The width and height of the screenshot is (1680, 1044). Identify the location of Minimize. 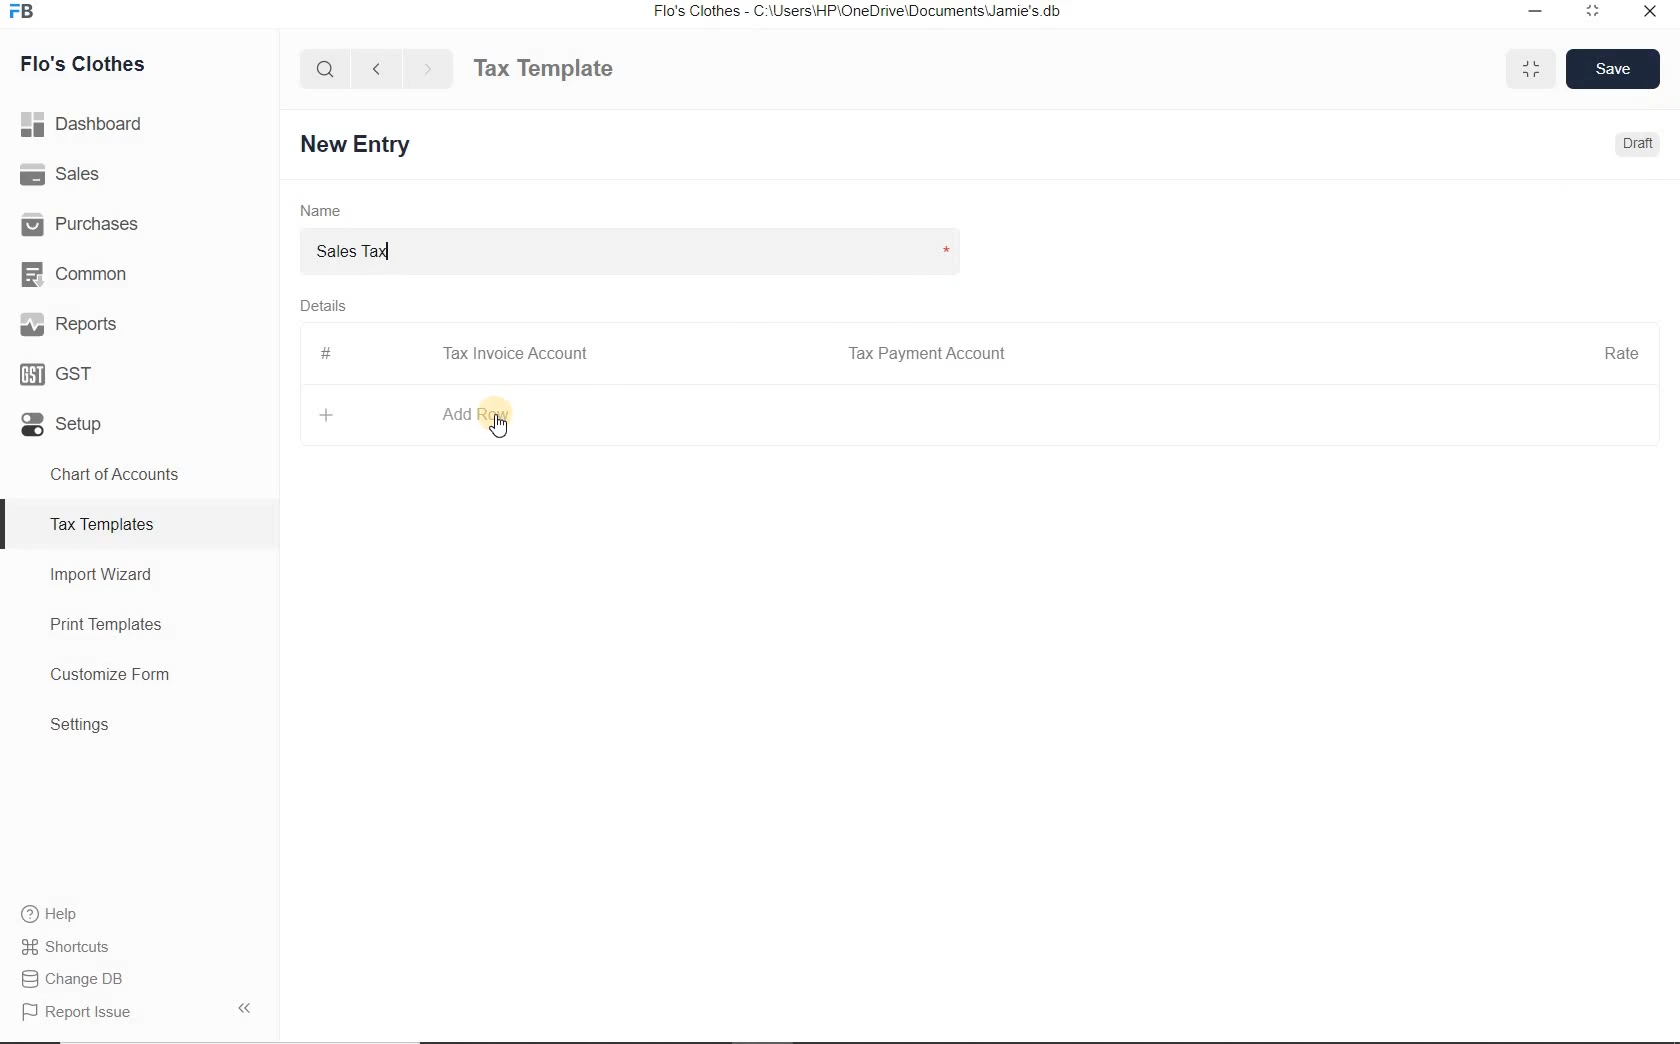
(1536, 13).